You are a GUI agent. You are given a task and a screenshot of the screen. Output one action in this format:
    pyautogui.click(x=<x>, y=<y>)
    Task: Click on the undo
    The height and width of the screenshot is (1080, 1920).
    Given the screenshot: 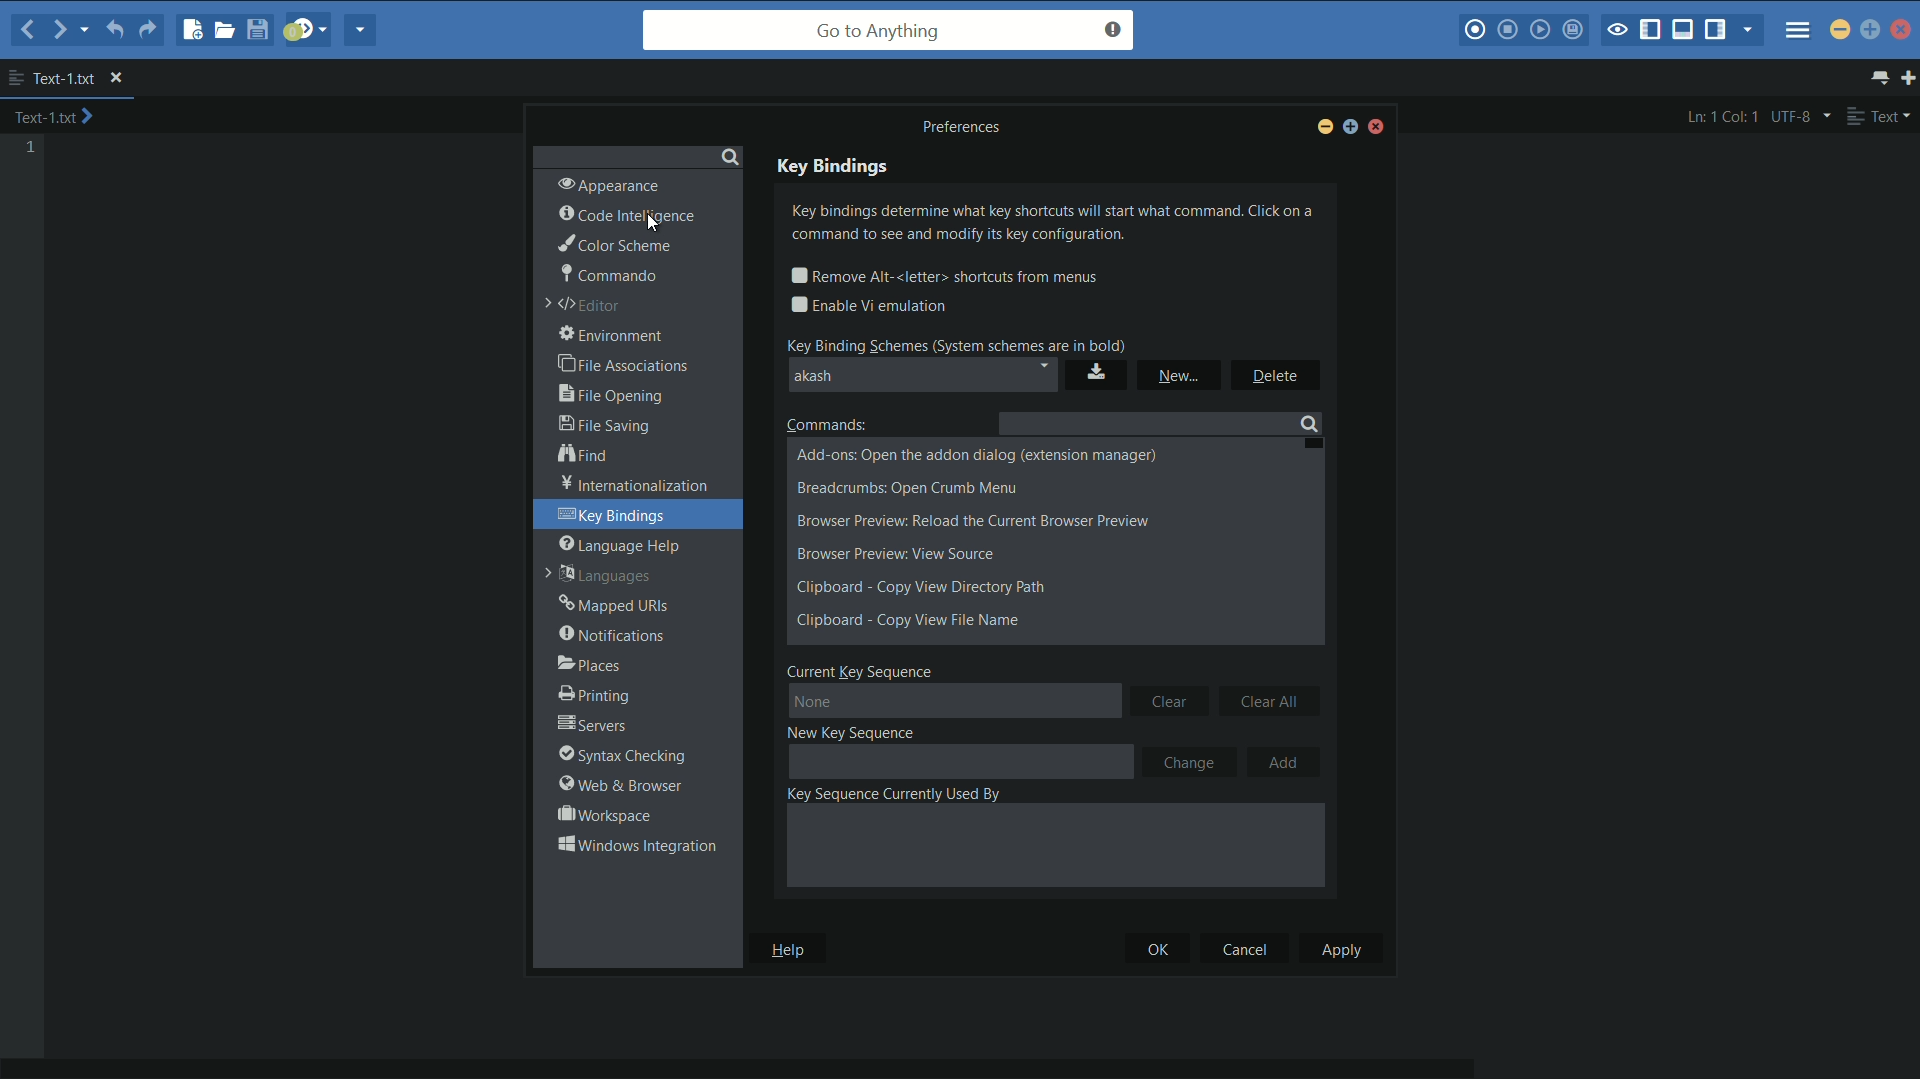 What is the action you would take?
    pyautogui.click(x=112, y=31)
    